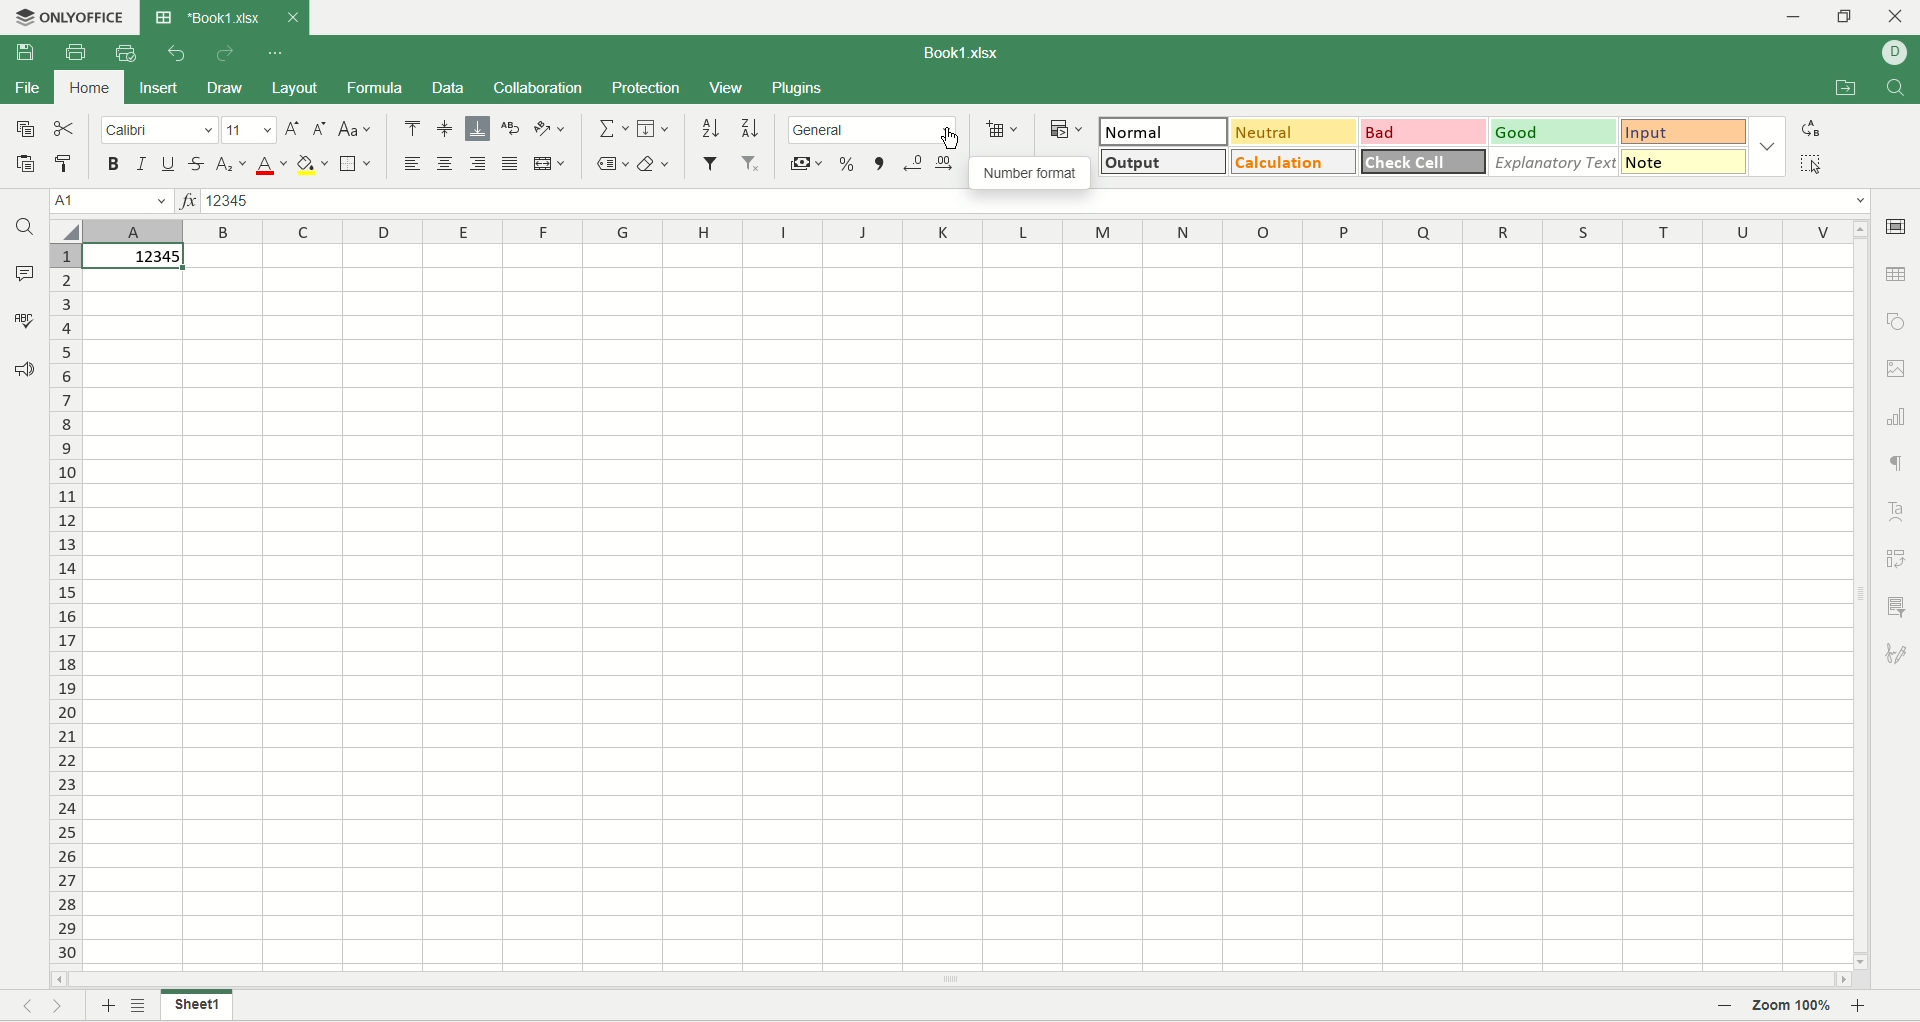 The width and height of the screenshot is (1920, 1022). I want to click on paragraph settings, so click(1898, 464).